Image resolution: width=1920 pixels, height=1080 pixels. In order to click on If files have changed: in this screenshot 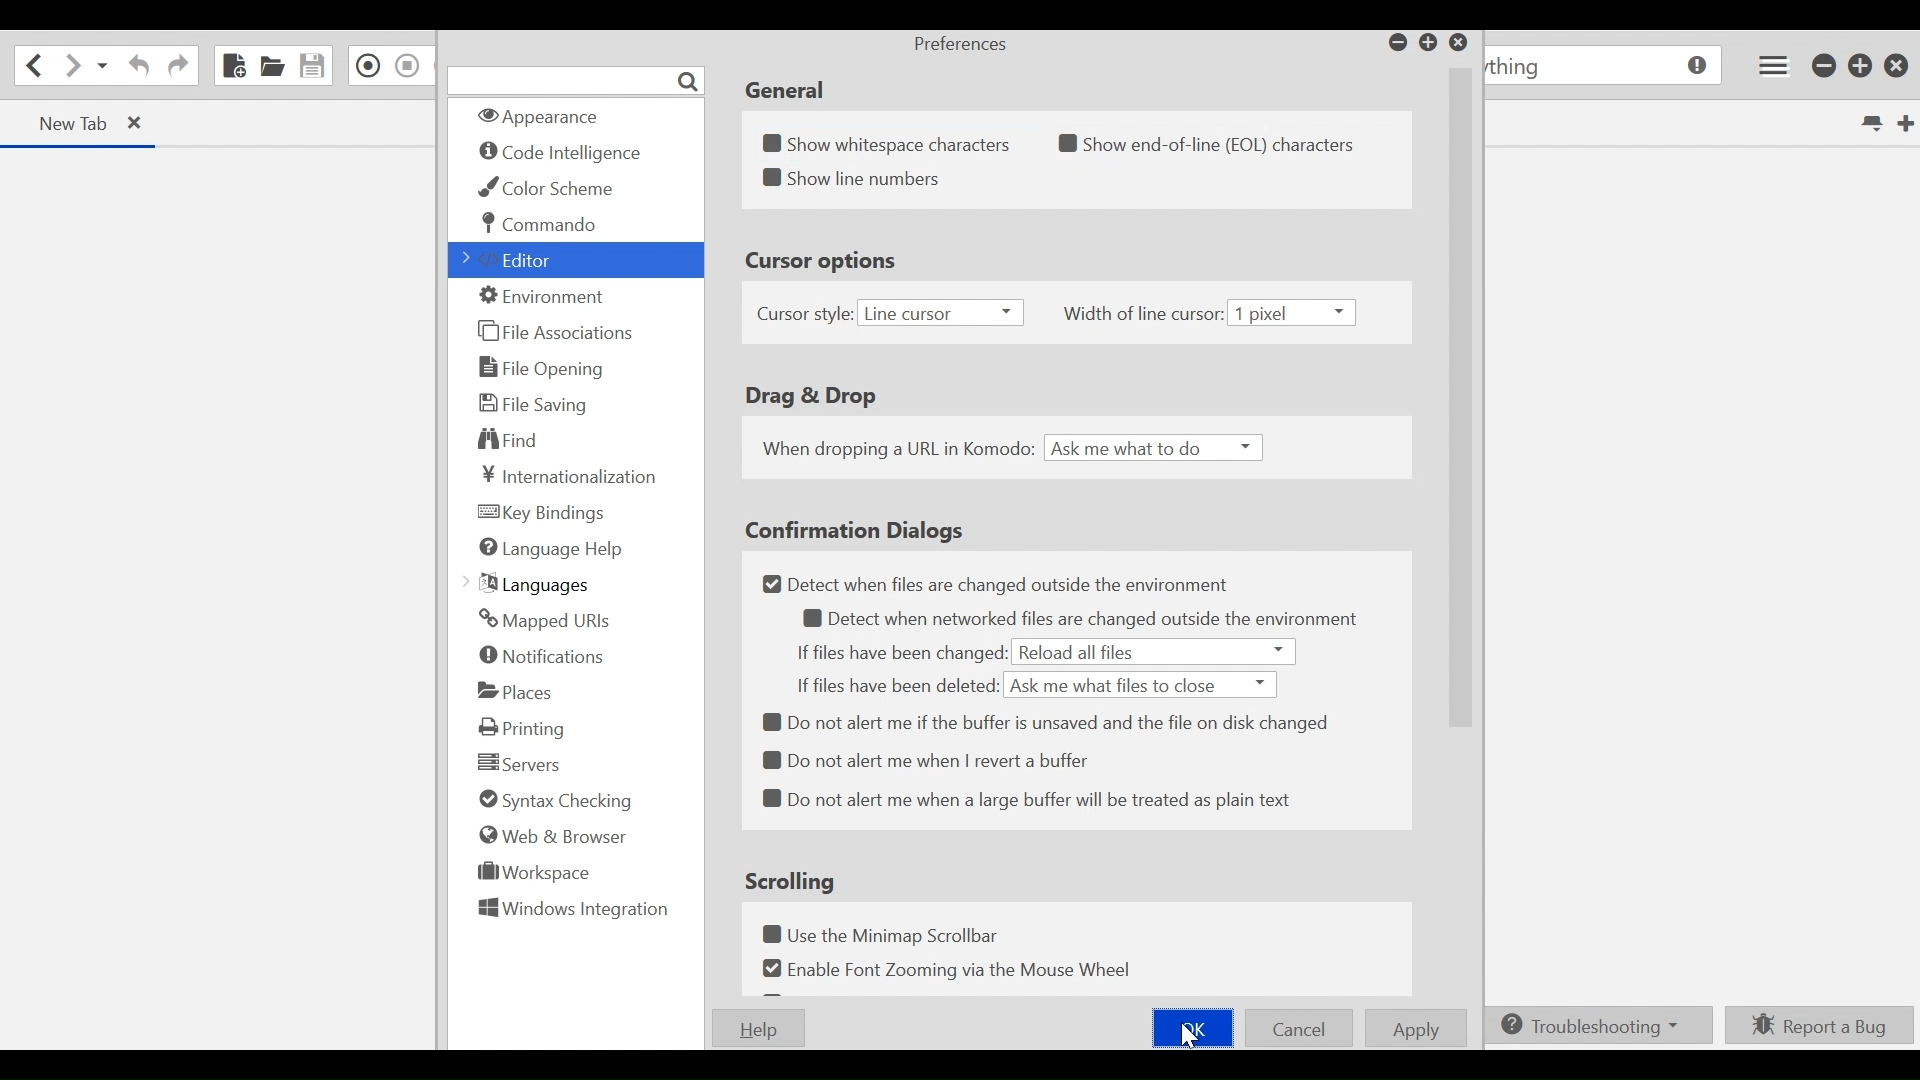, I will do `click(899, 653)`.